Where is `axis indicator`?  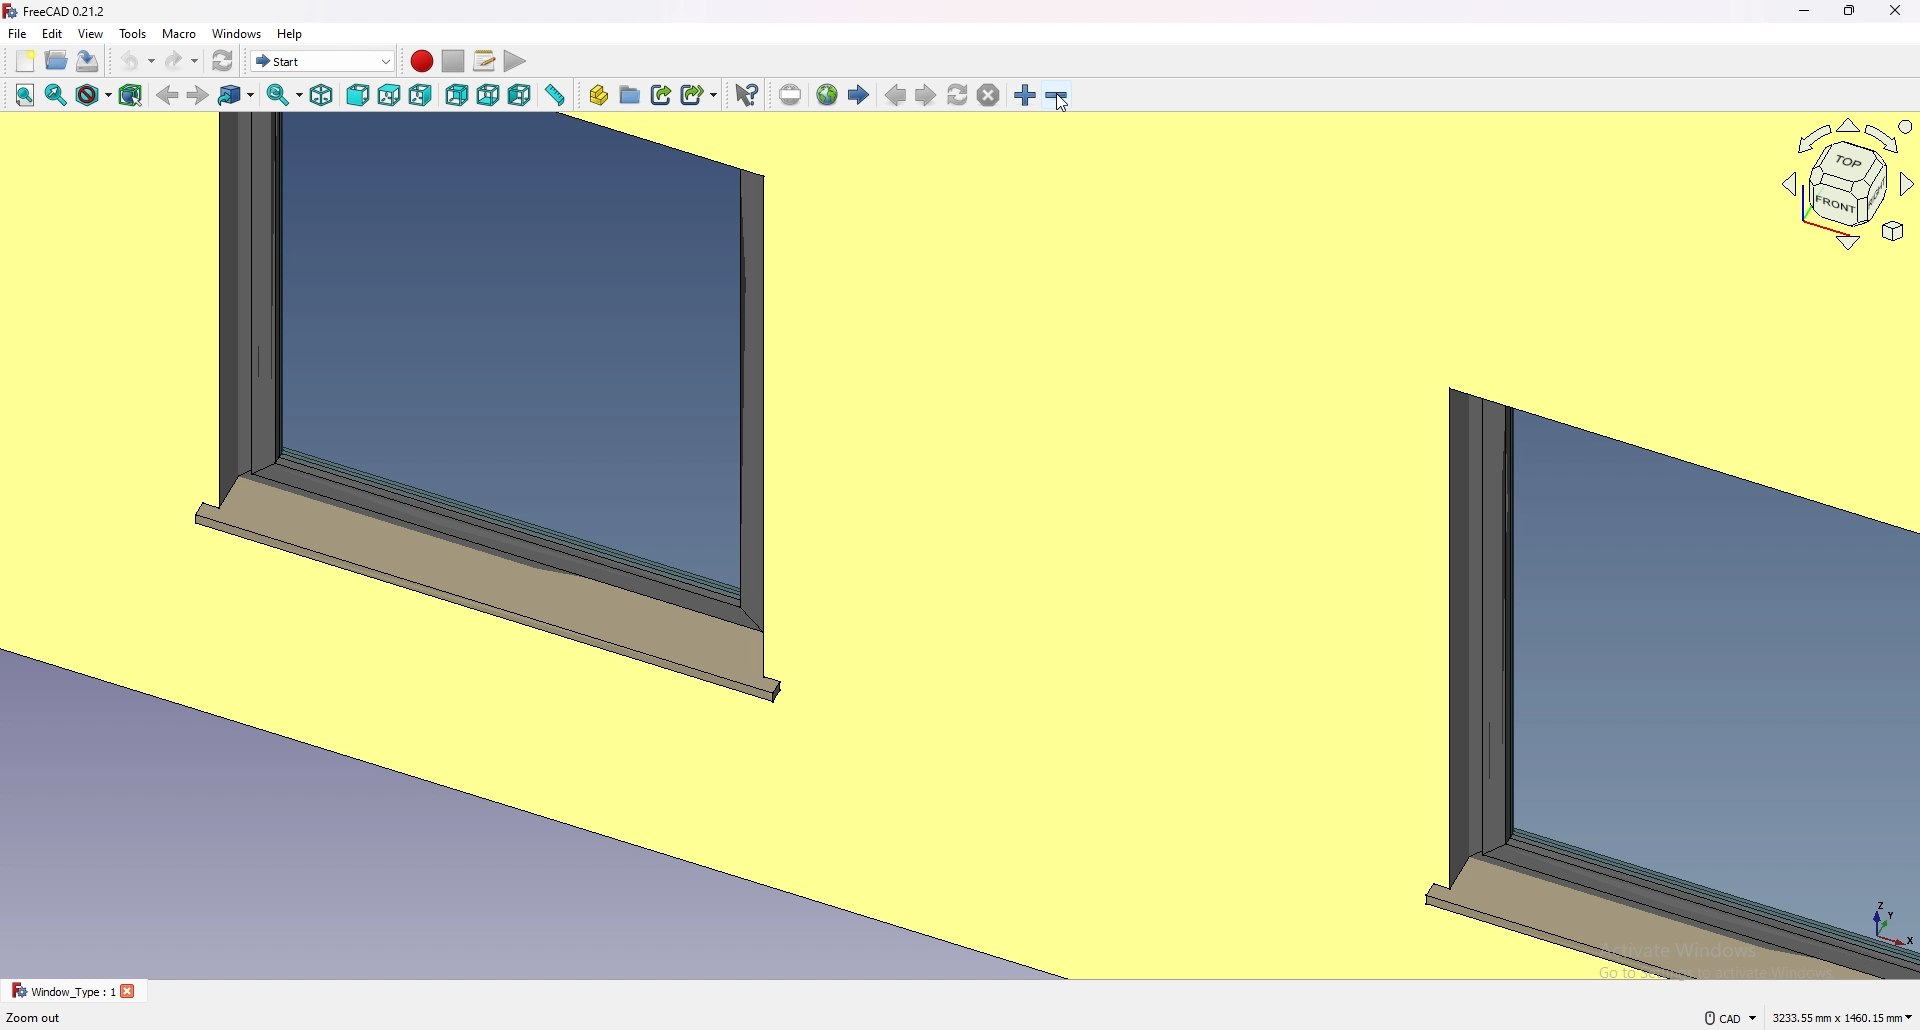
axis indicator is located at coordinates (1845, 183).